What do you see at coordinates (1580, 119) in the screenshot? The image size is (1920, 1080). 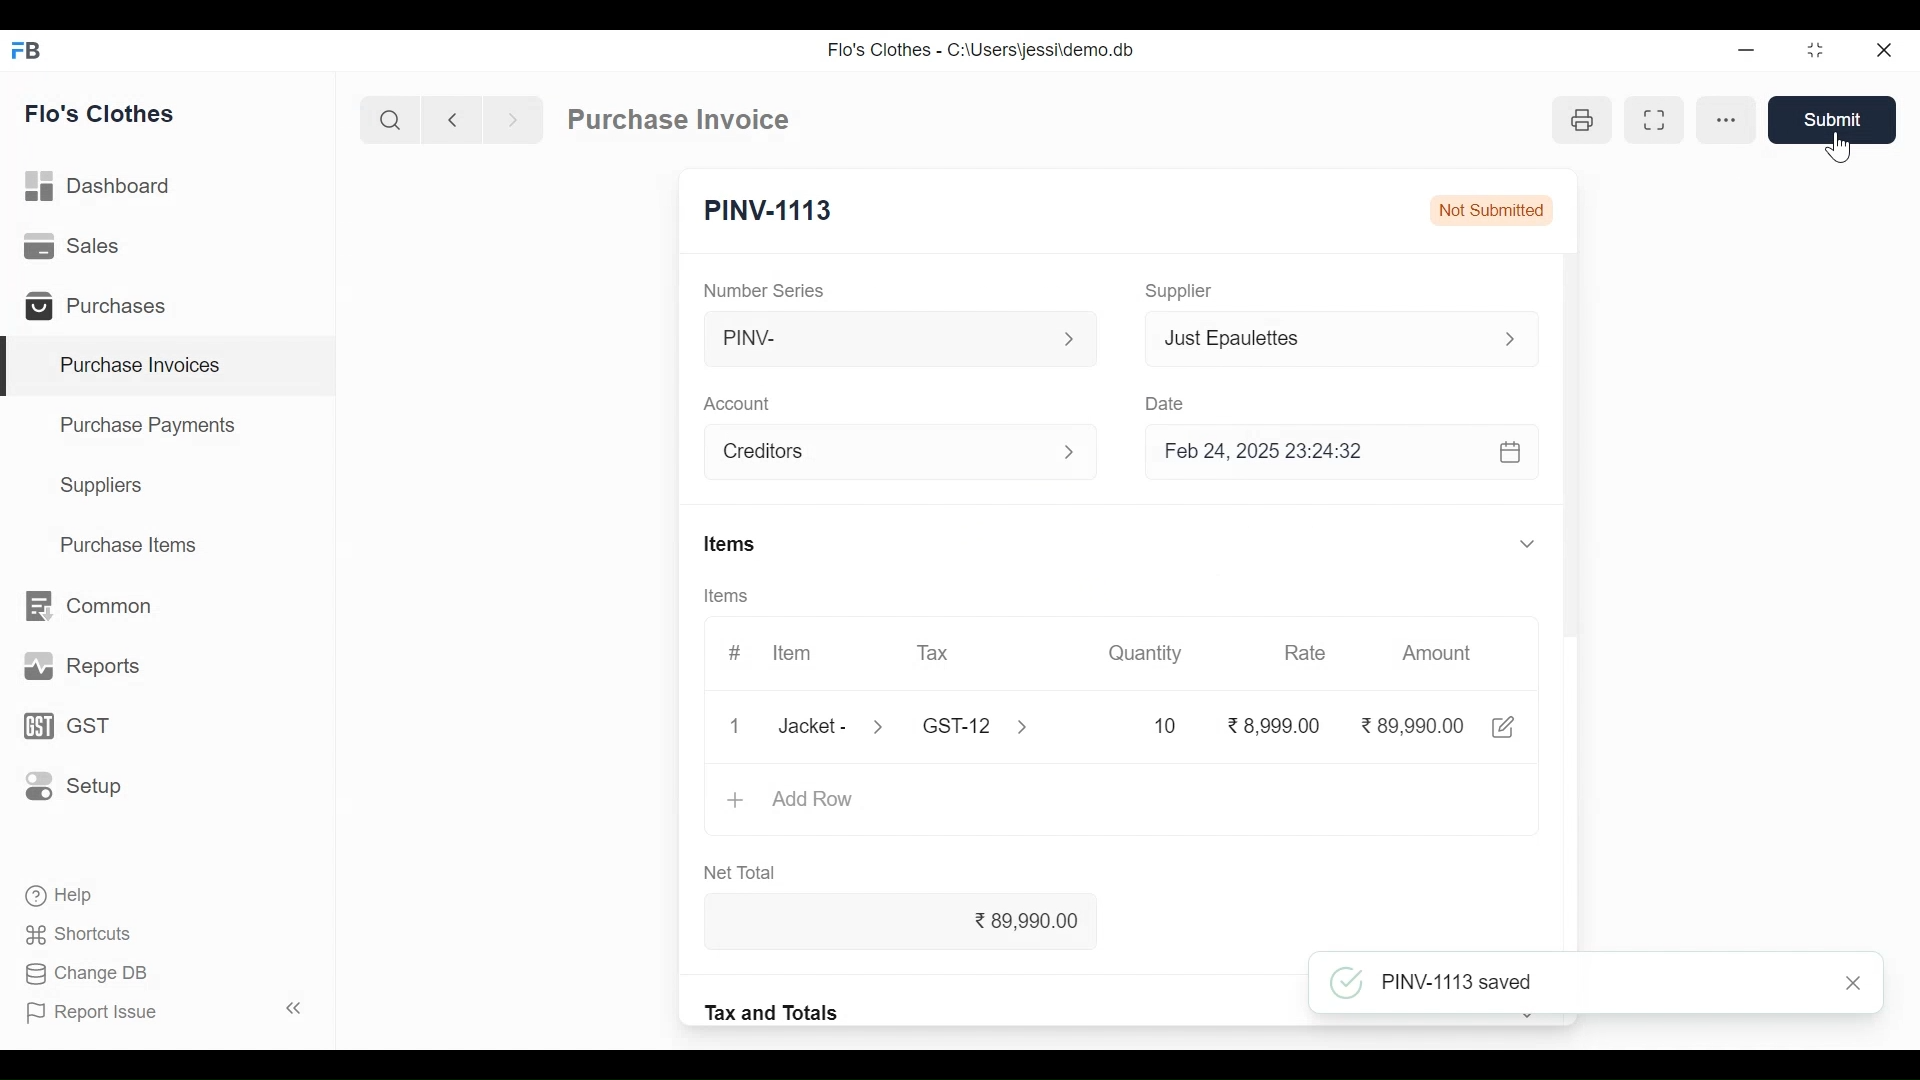 I see `Print` at bounding box center [1580, 119].